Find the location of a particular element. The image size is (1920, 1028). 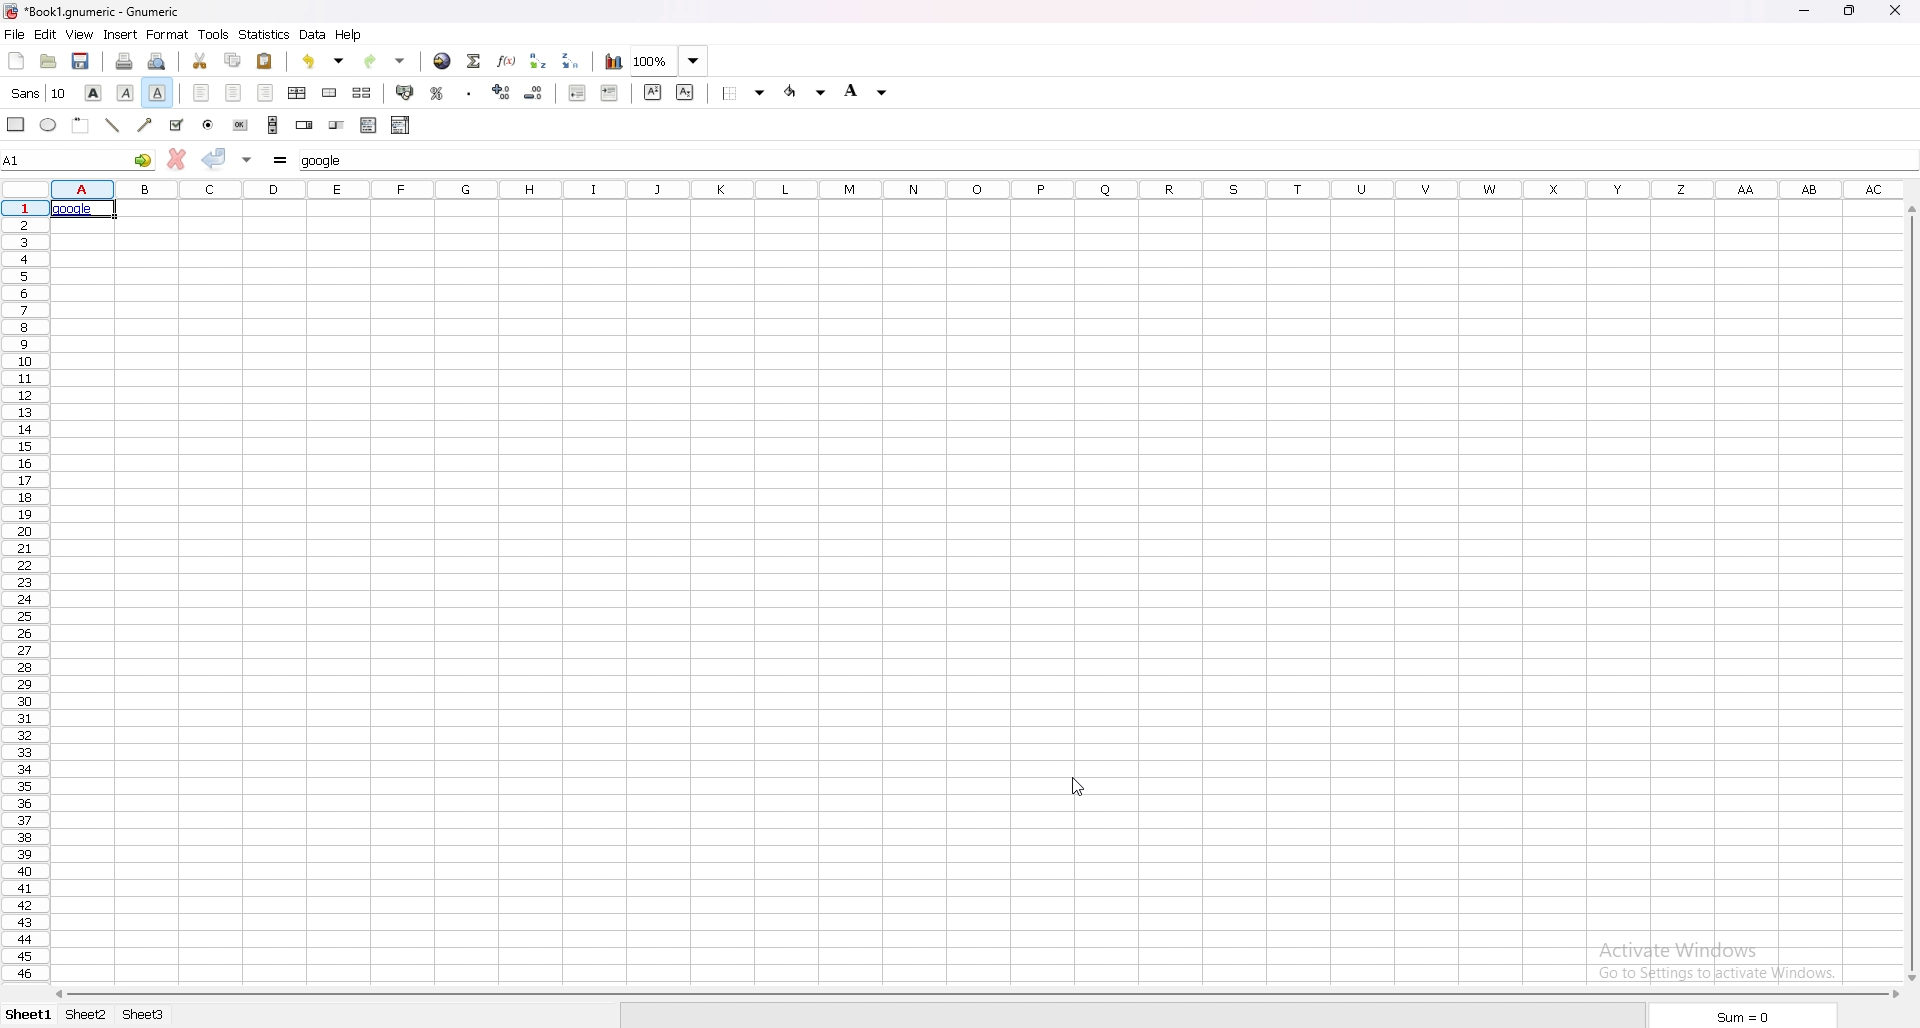

selected cell column is located at coordinates (982, 189).